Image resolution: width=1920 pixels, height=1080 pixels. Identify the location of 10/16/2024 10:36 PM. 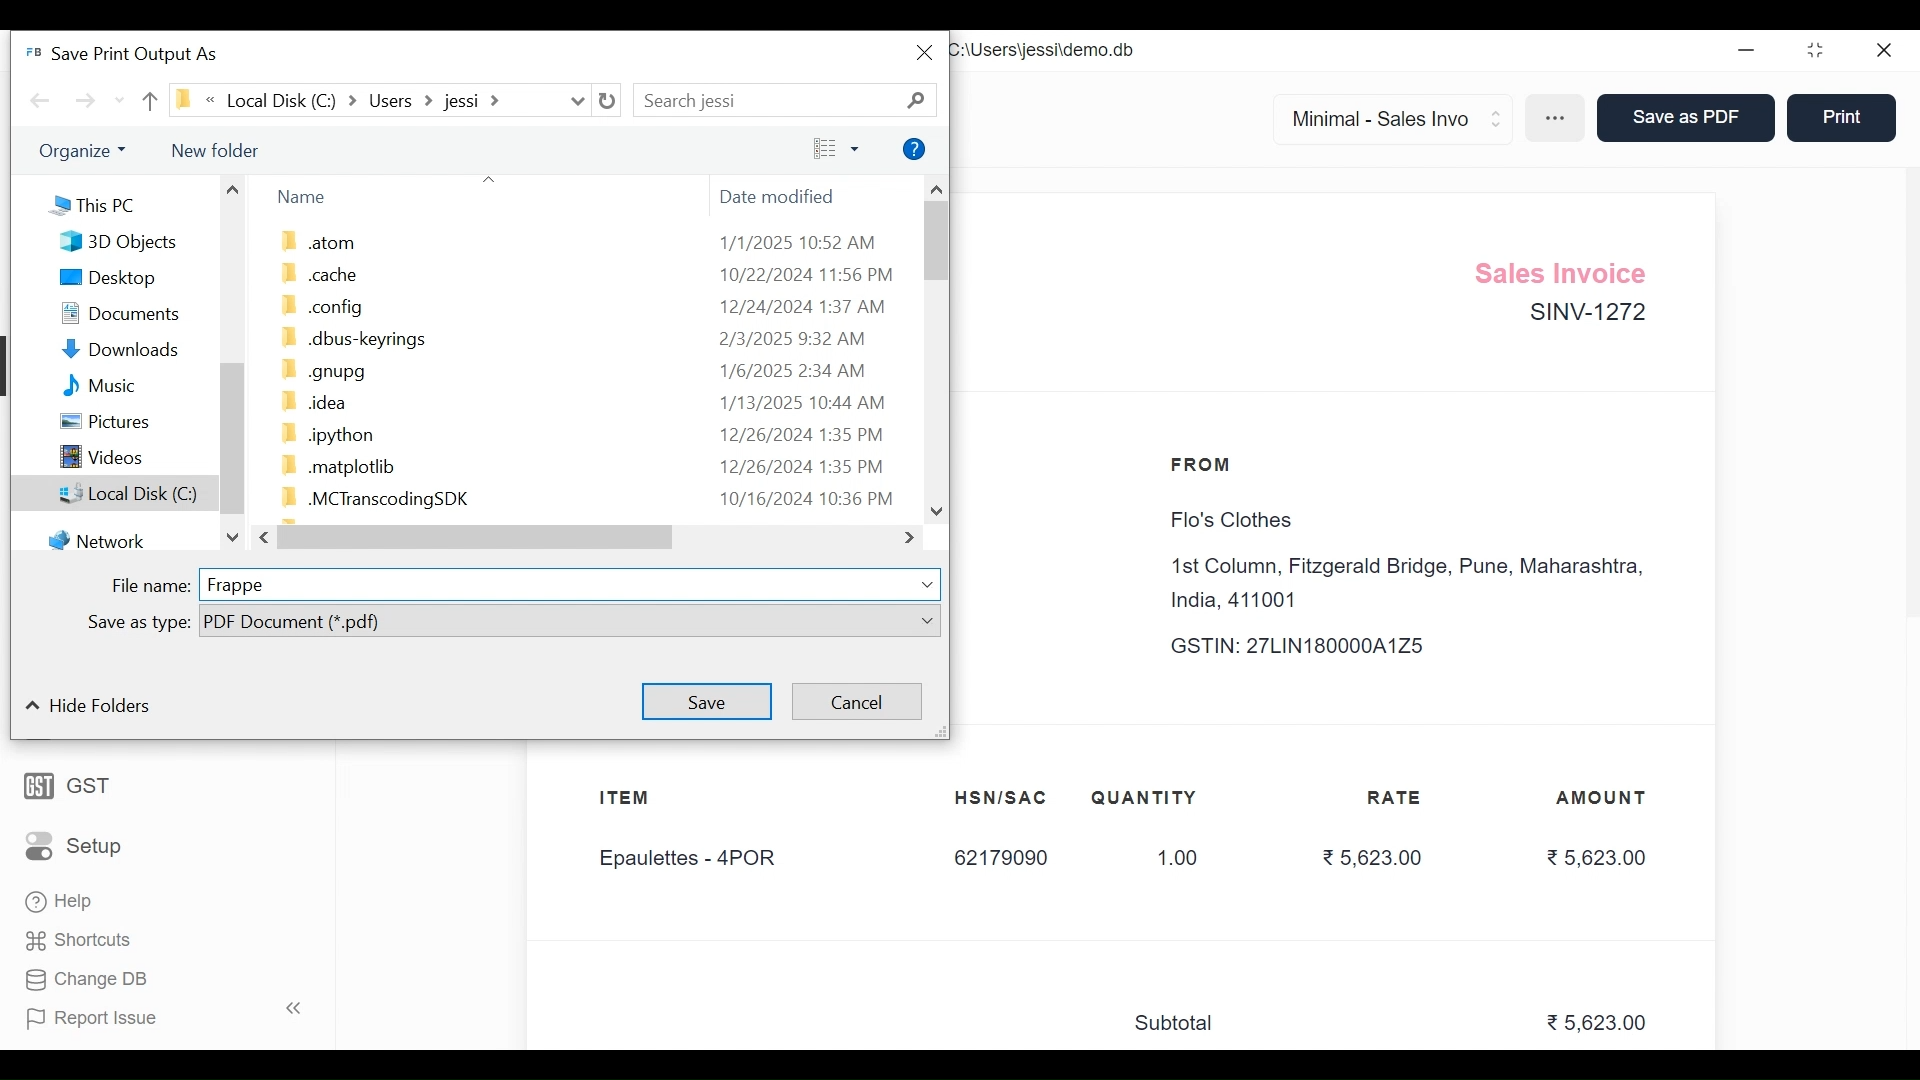
(805, 498).